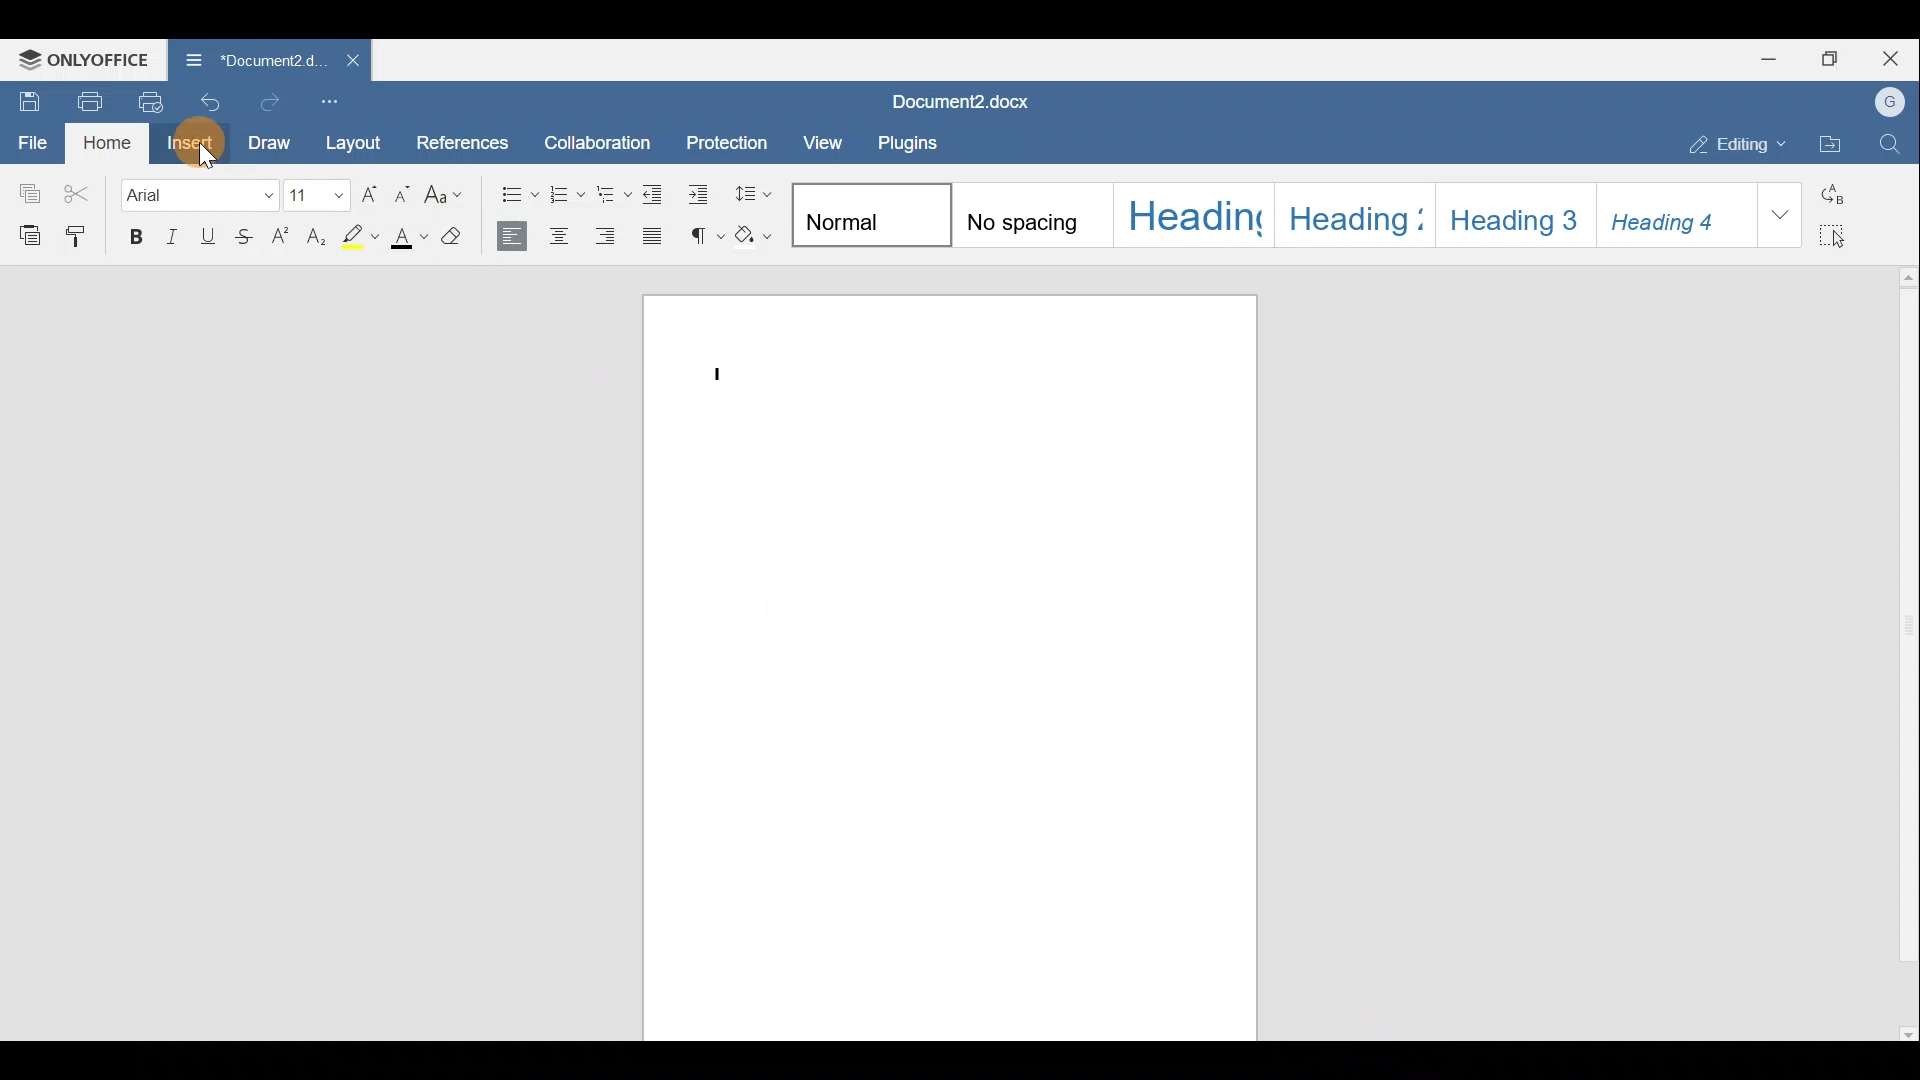 The image size is (1920, 1080). I want to click on Highlight color, so click(359, 241).